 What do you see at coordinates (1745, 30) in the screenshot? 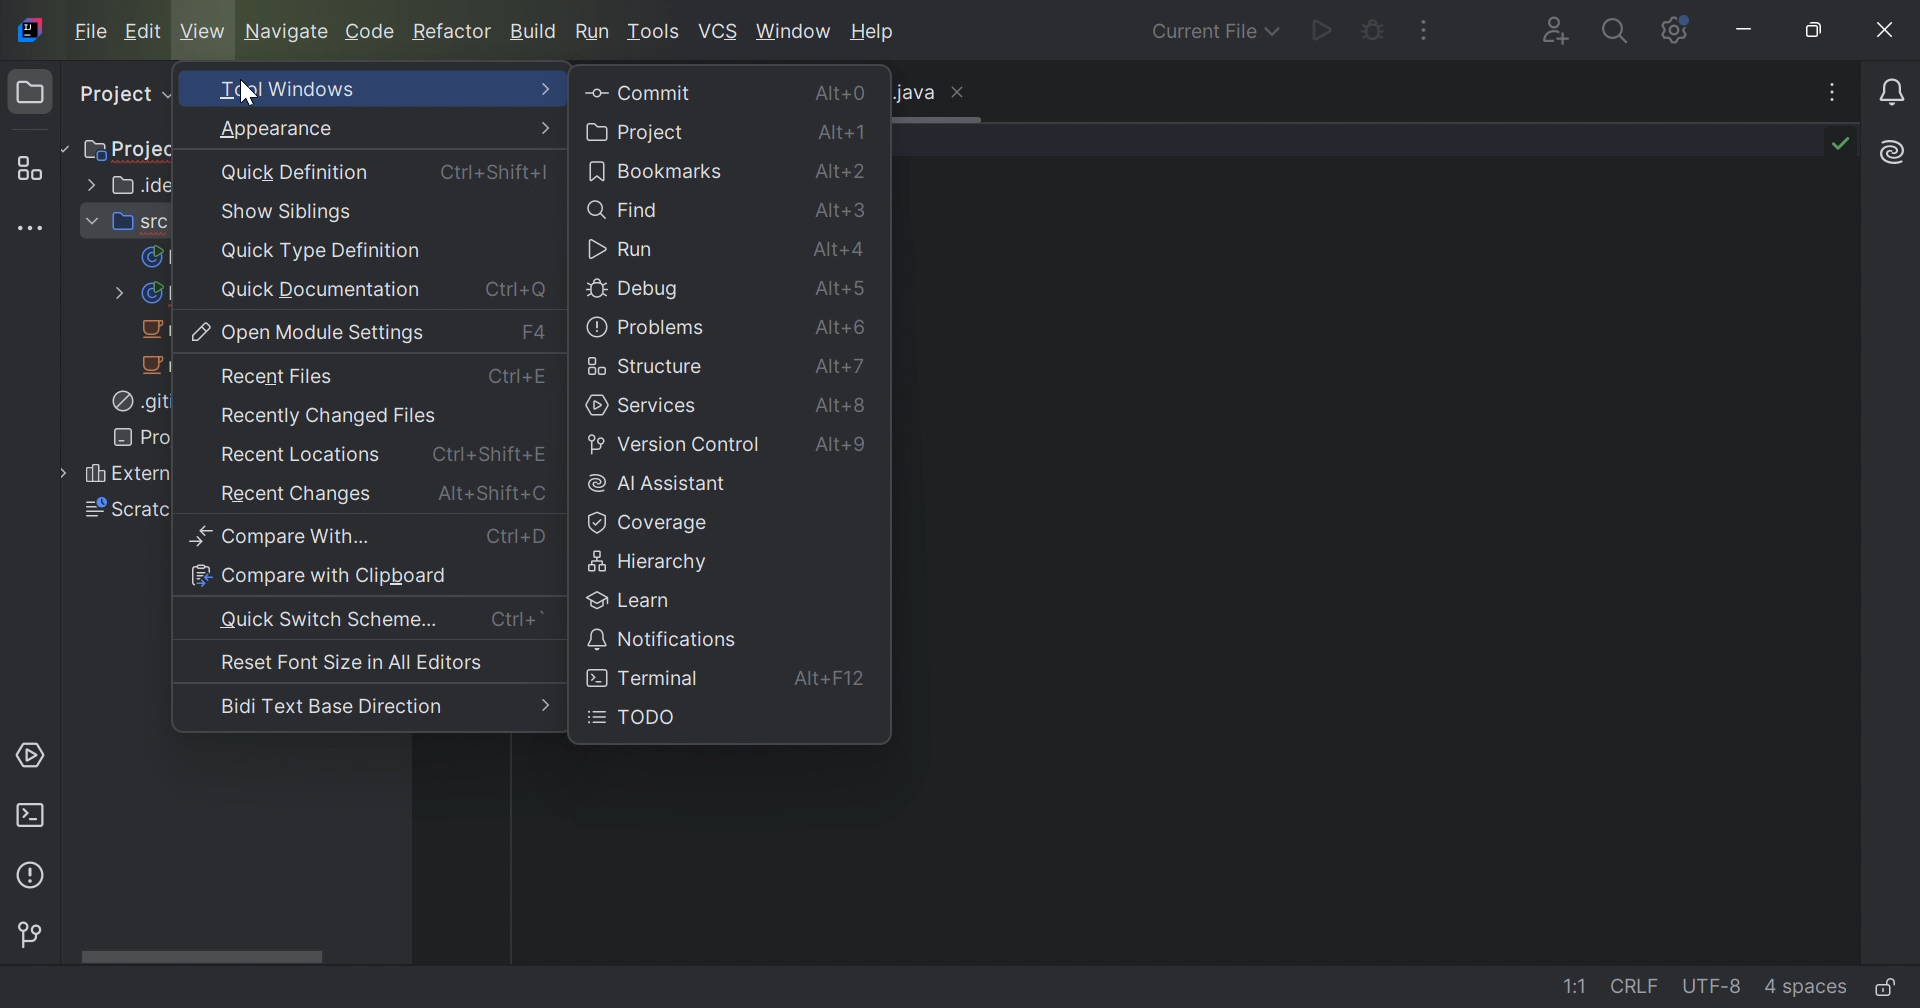
I see `Minimize` at bounding box center [1745, 30].